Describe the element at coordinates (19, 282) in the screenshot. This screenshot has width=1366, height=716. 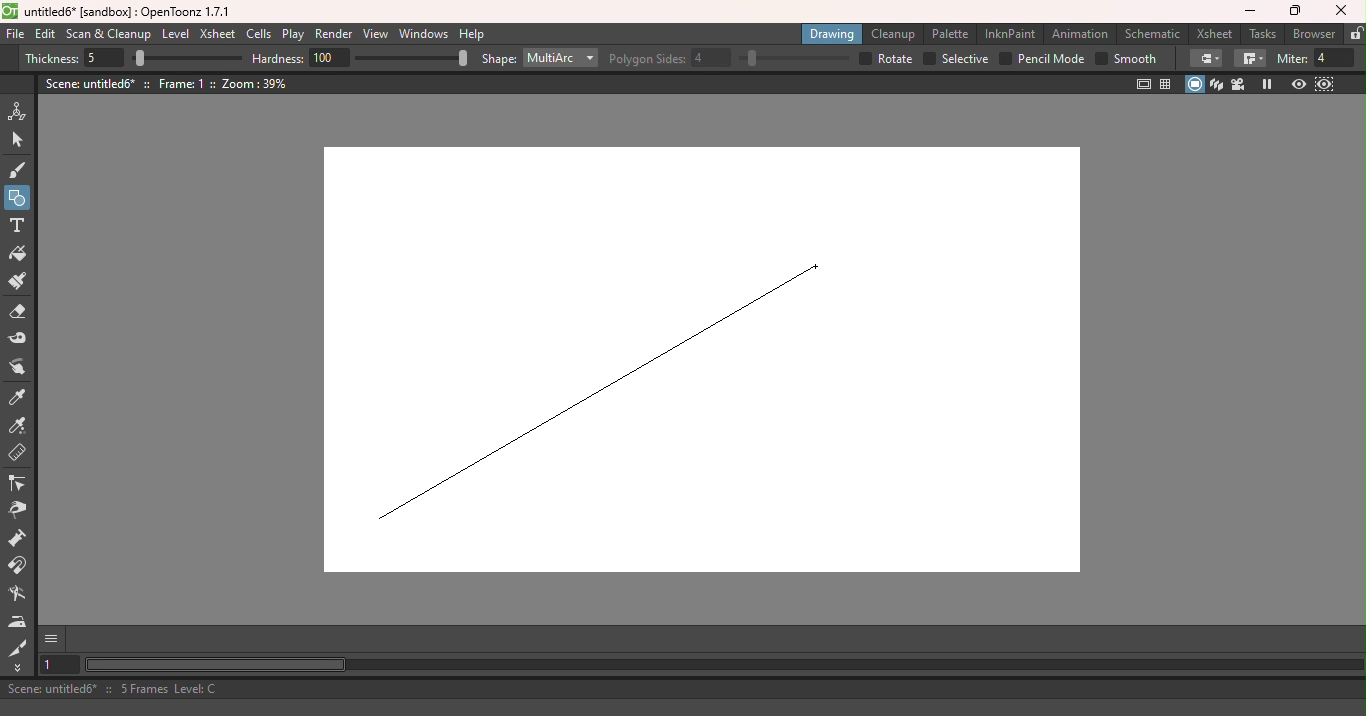
I see `Paint brush` at that location.